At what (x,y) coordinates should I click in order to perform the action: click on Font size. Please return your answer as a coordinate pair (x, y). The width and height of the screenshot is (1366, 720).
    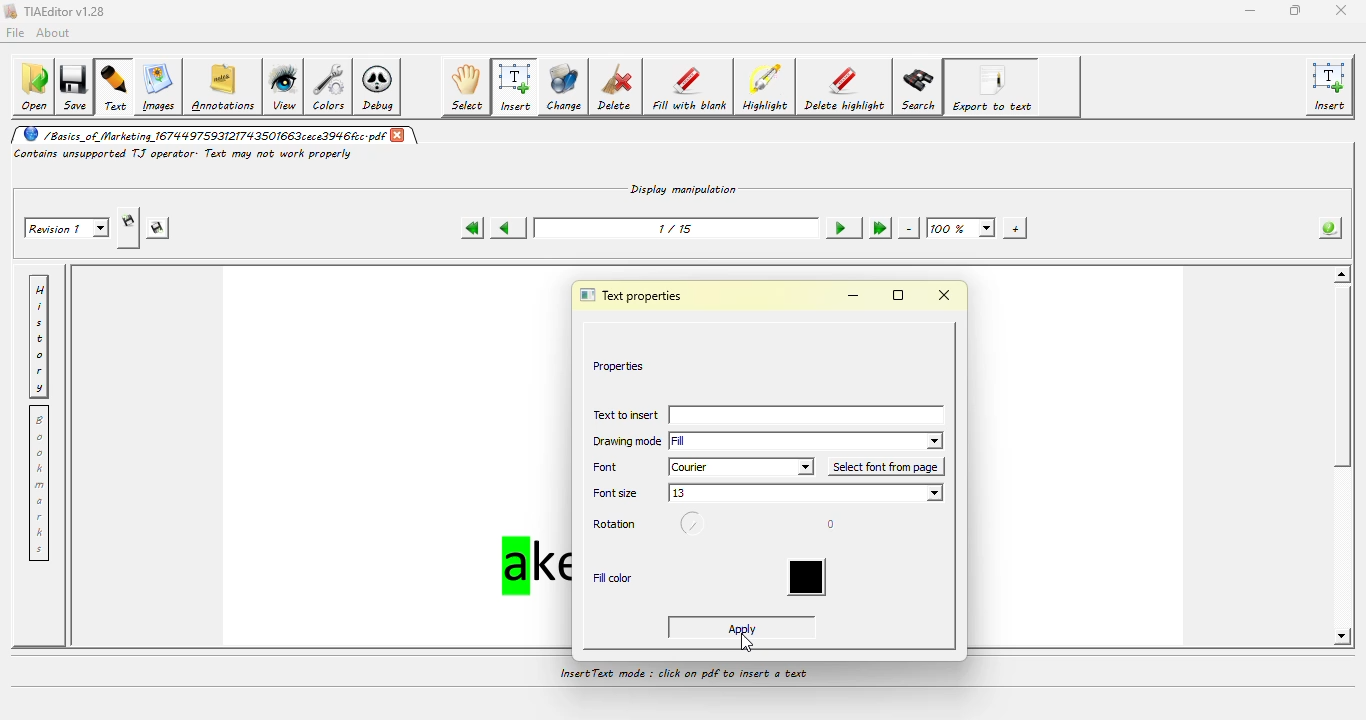
    Looking at the image, I should click on (616, 495).